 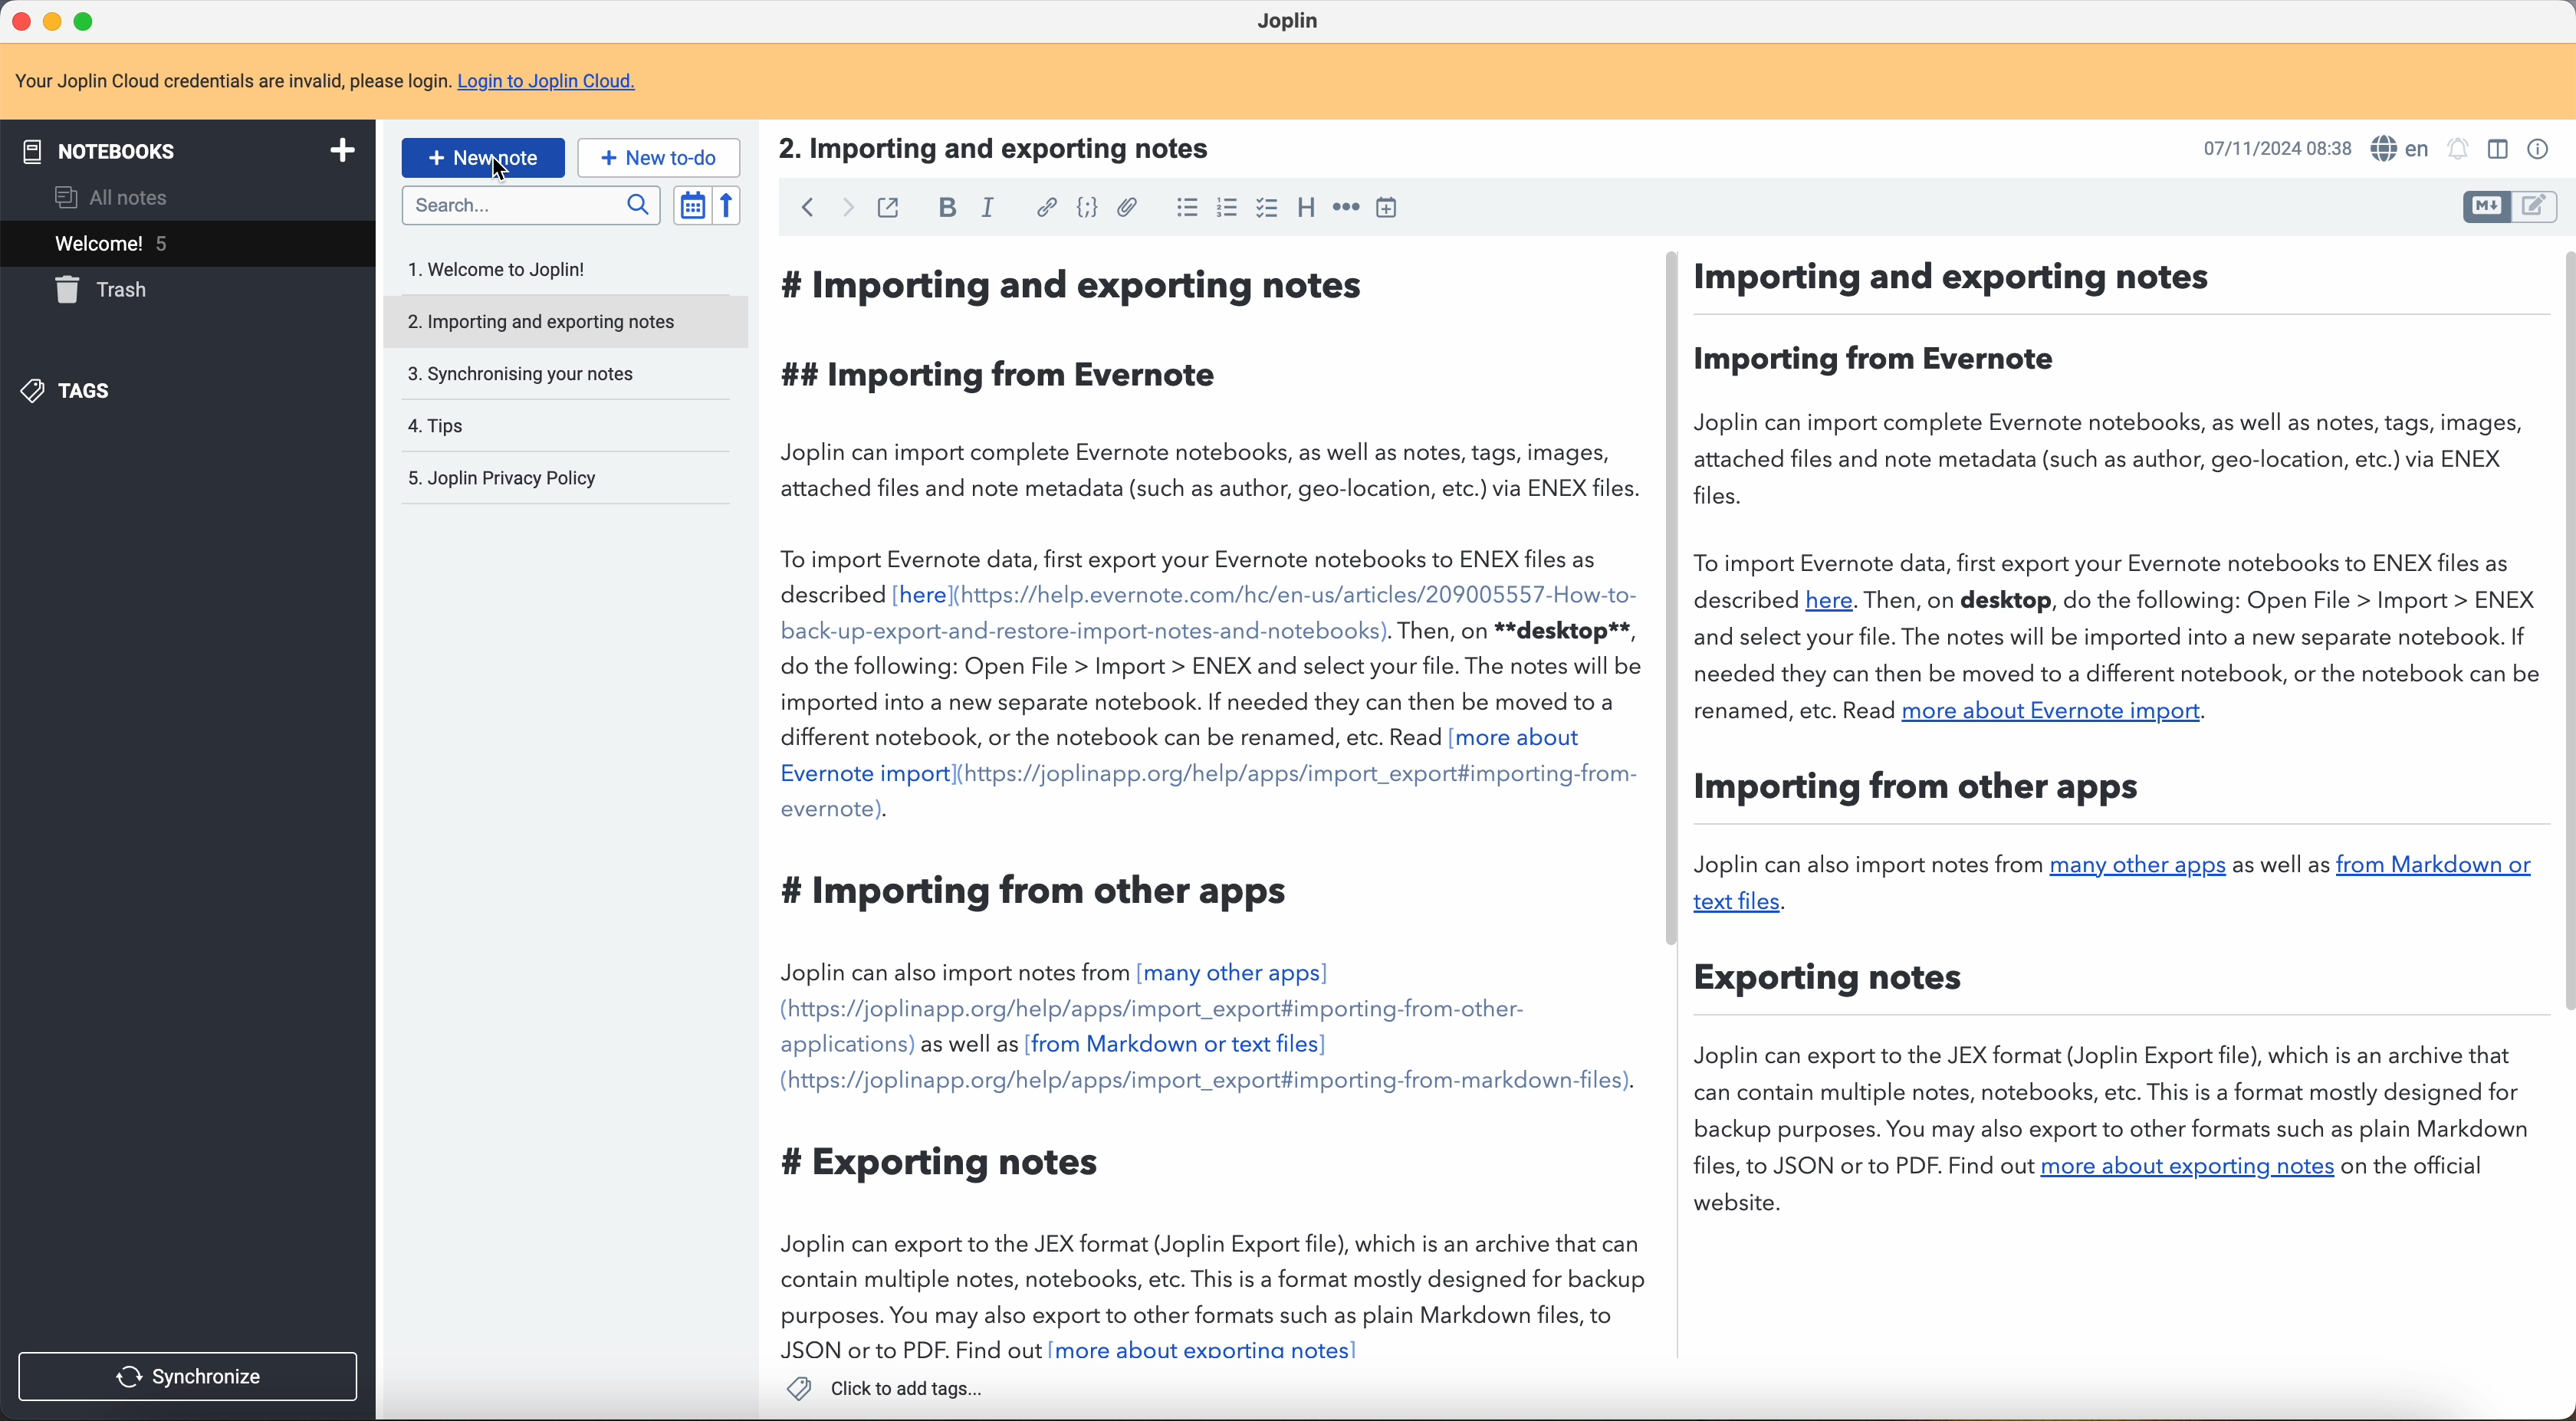 I want to click on checkbox, so click(x=1267, y=209).